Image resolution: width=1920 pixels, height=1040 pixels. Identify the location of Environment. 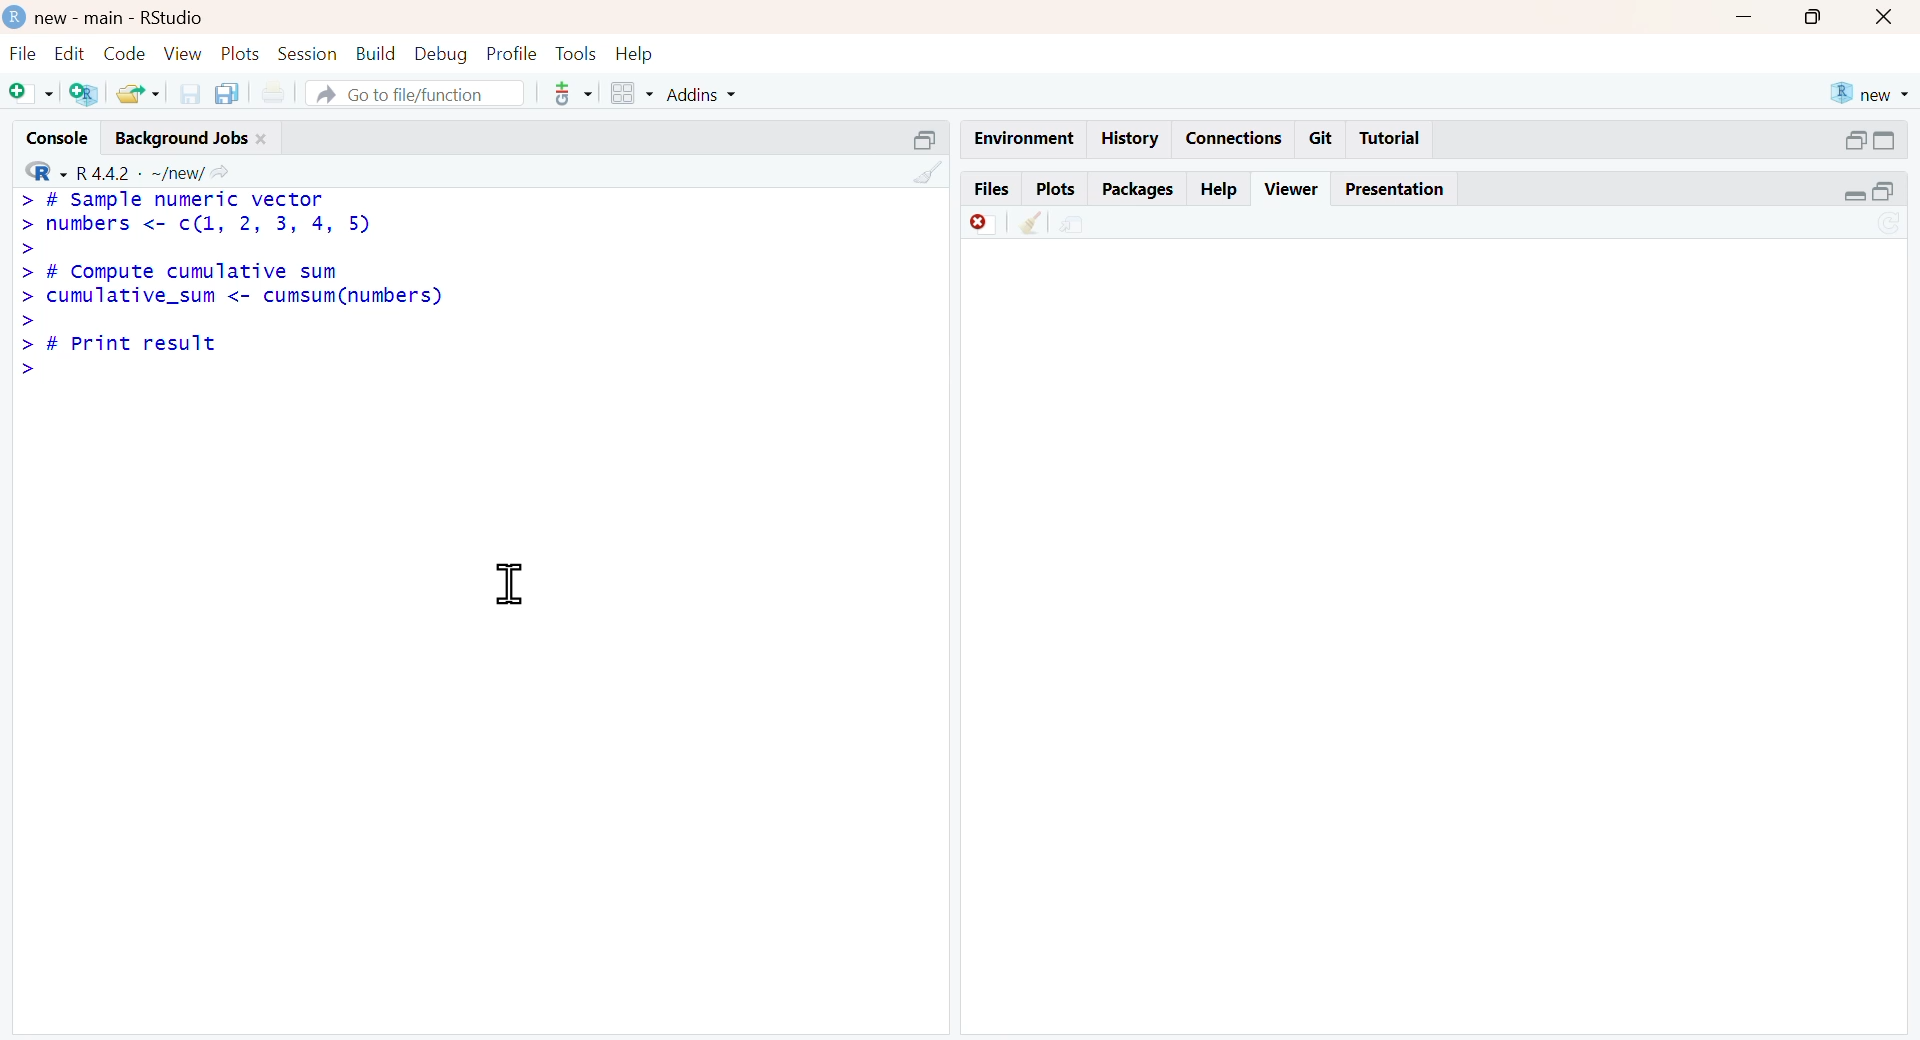
(1024, 139).